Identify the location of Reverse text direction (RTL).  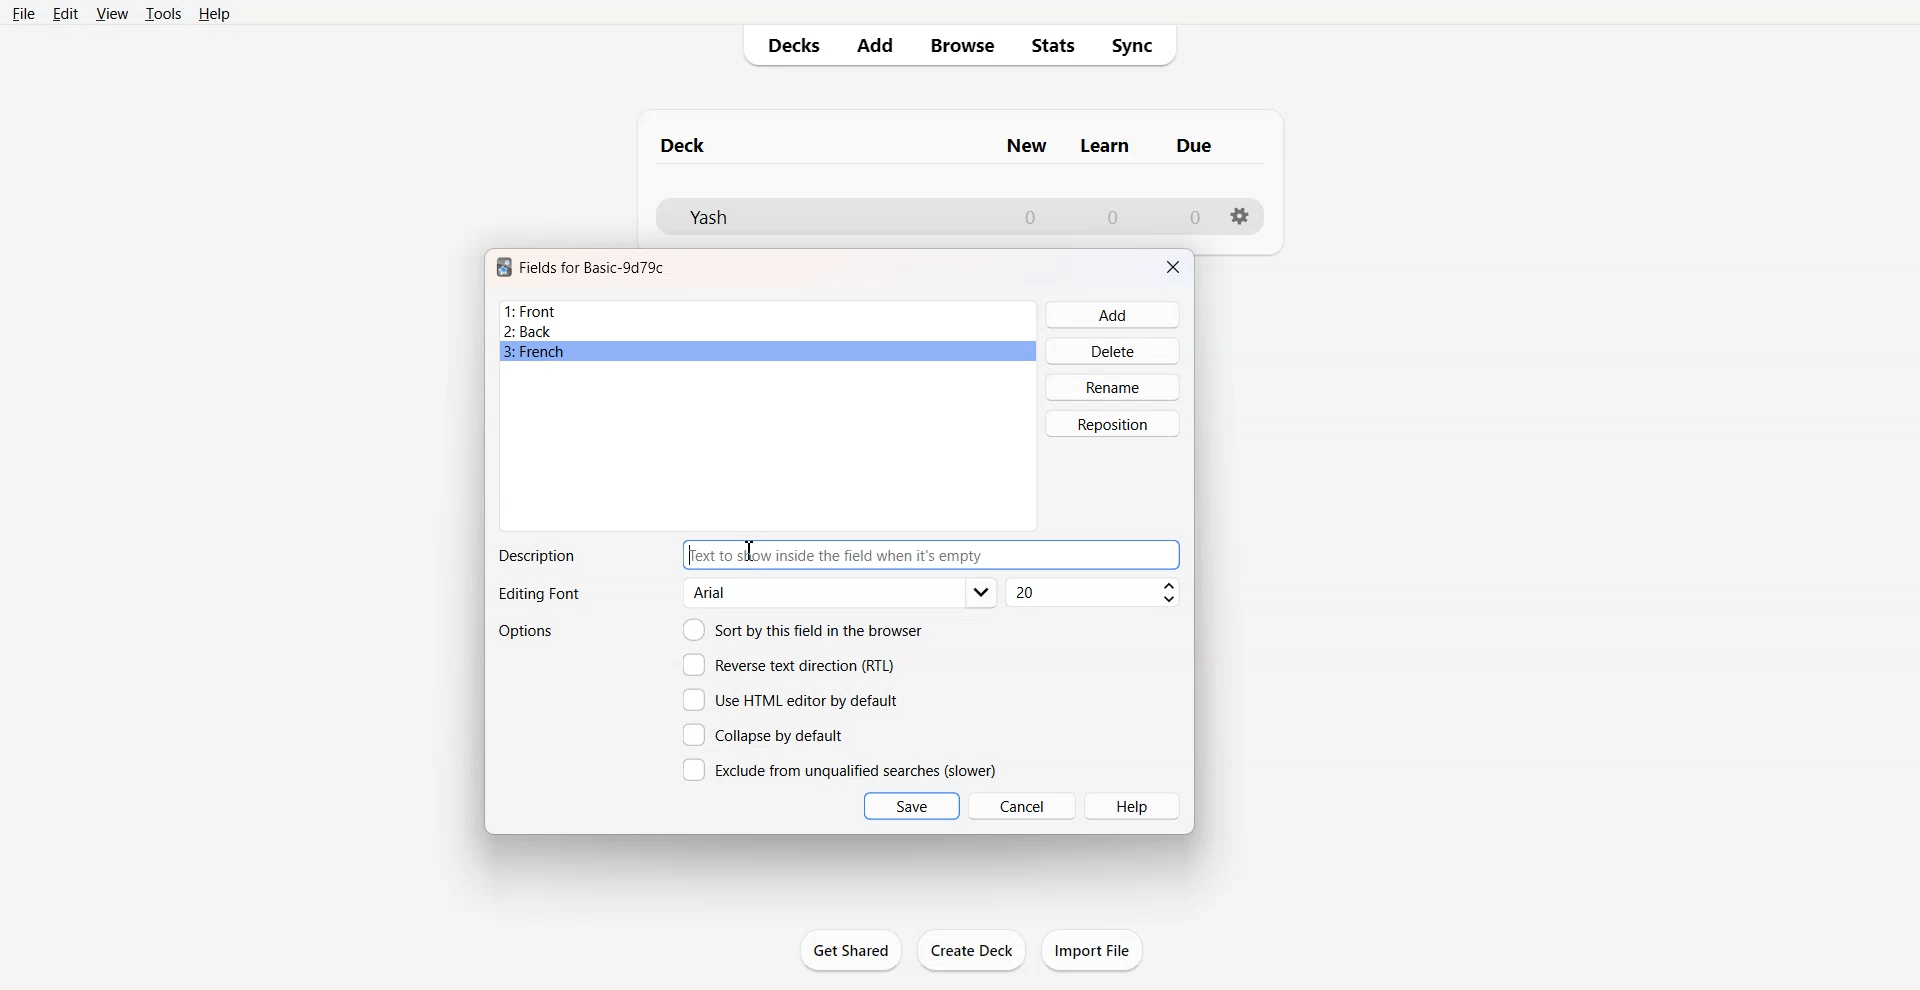
(789, 665).